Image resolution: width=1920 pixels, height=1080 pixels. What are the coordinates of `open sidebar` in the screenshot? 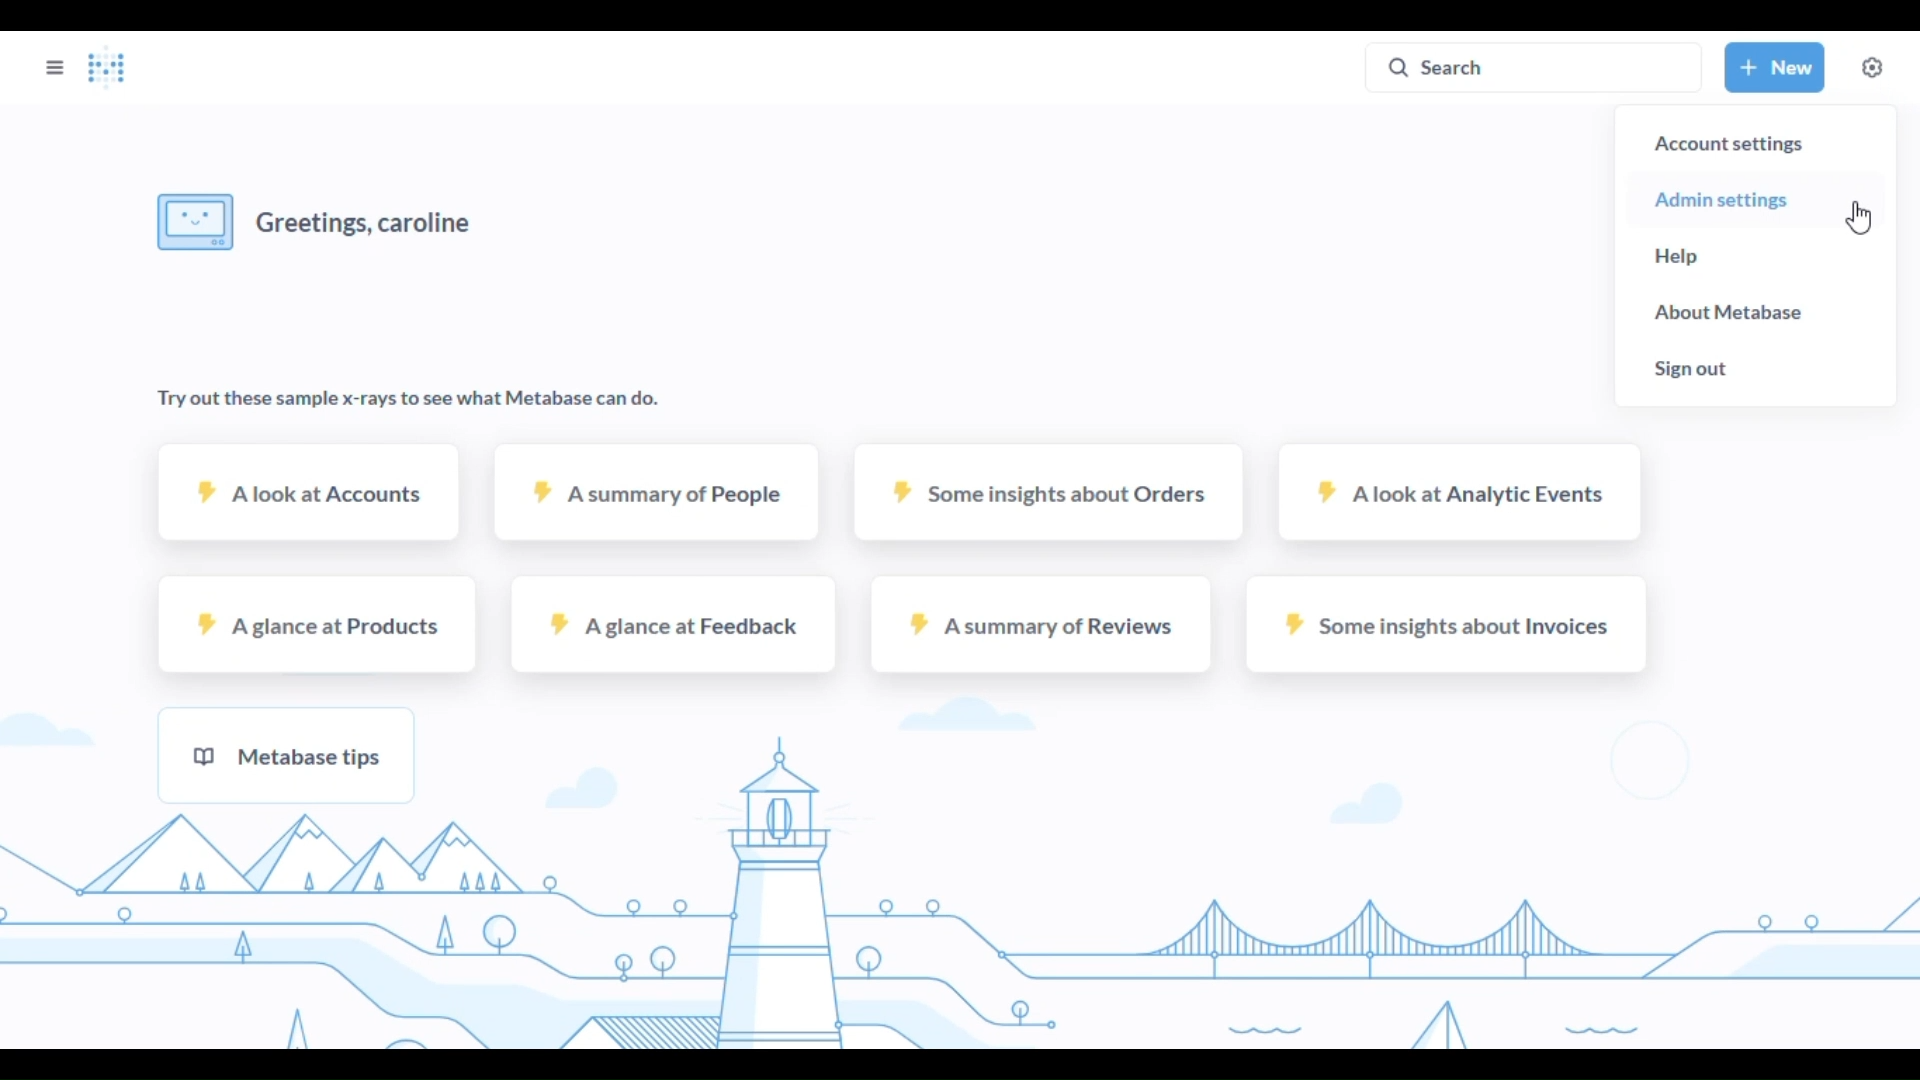 It's located at (55, 67).